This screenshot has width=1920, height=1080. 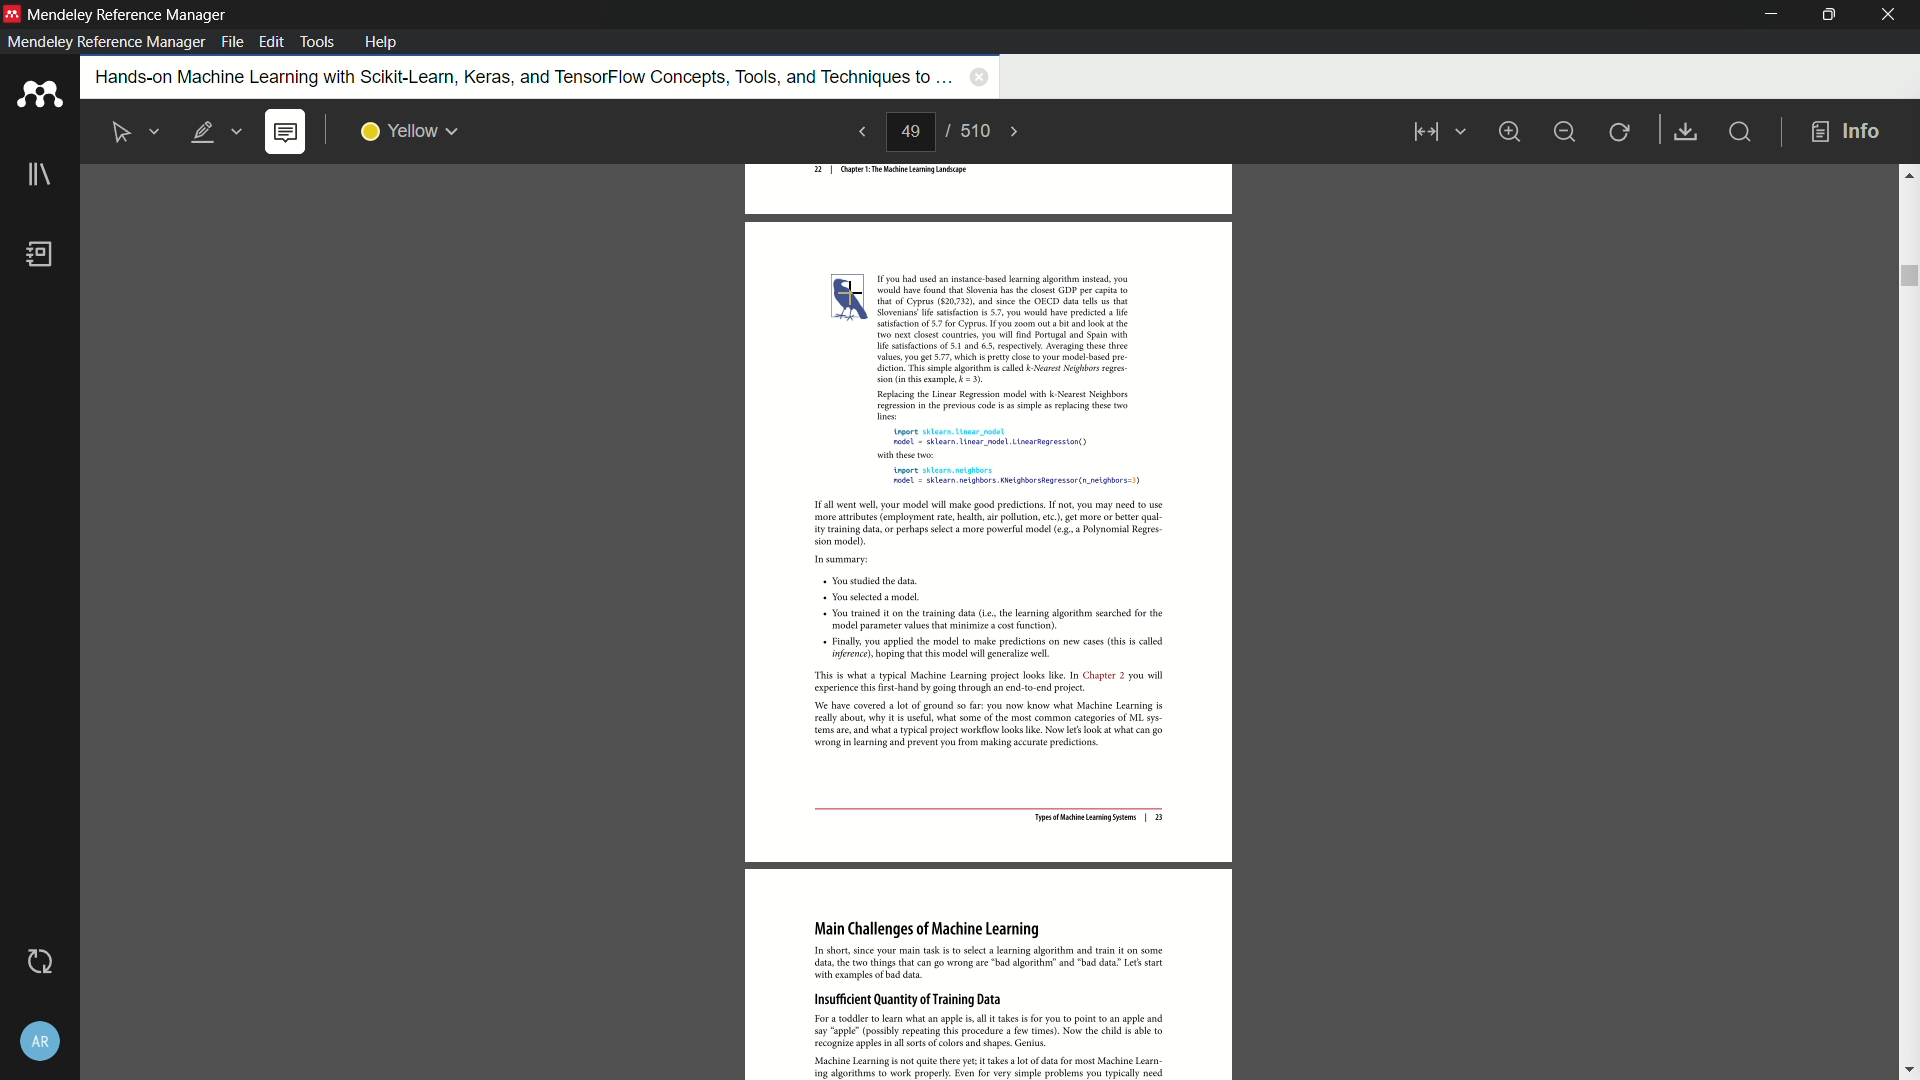 I want to click on zoom in, so click(x=1510, y=130).